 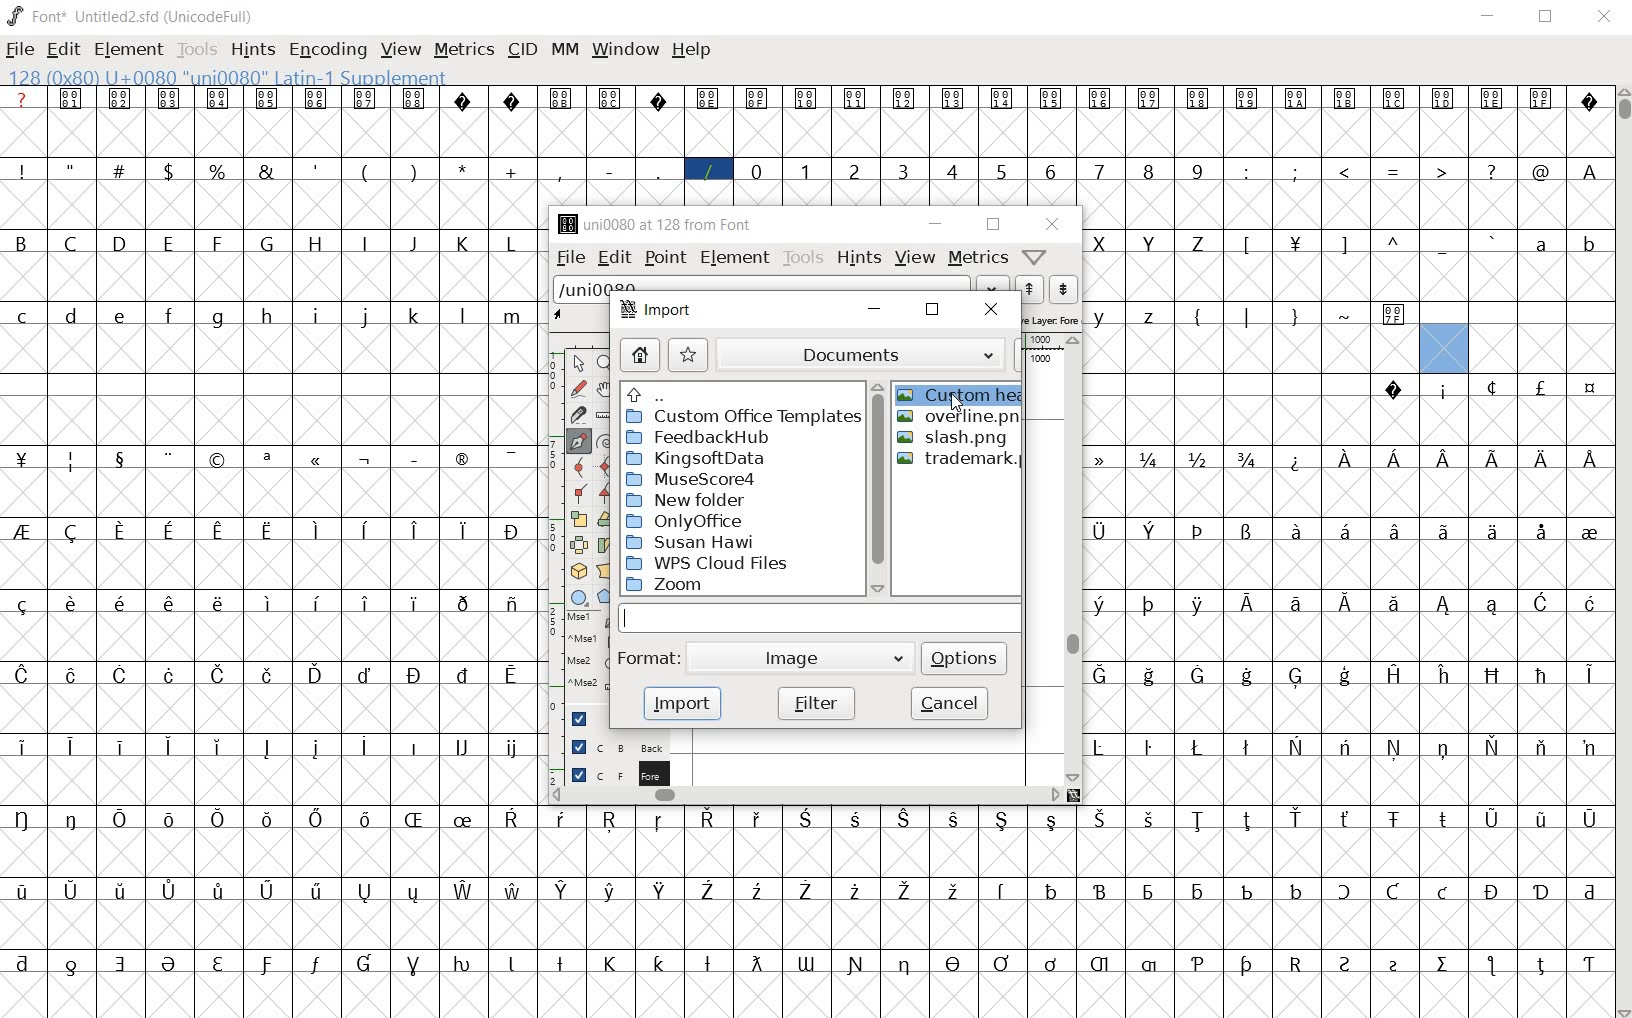 I want to click on glyph, so click(x=610, y=891).